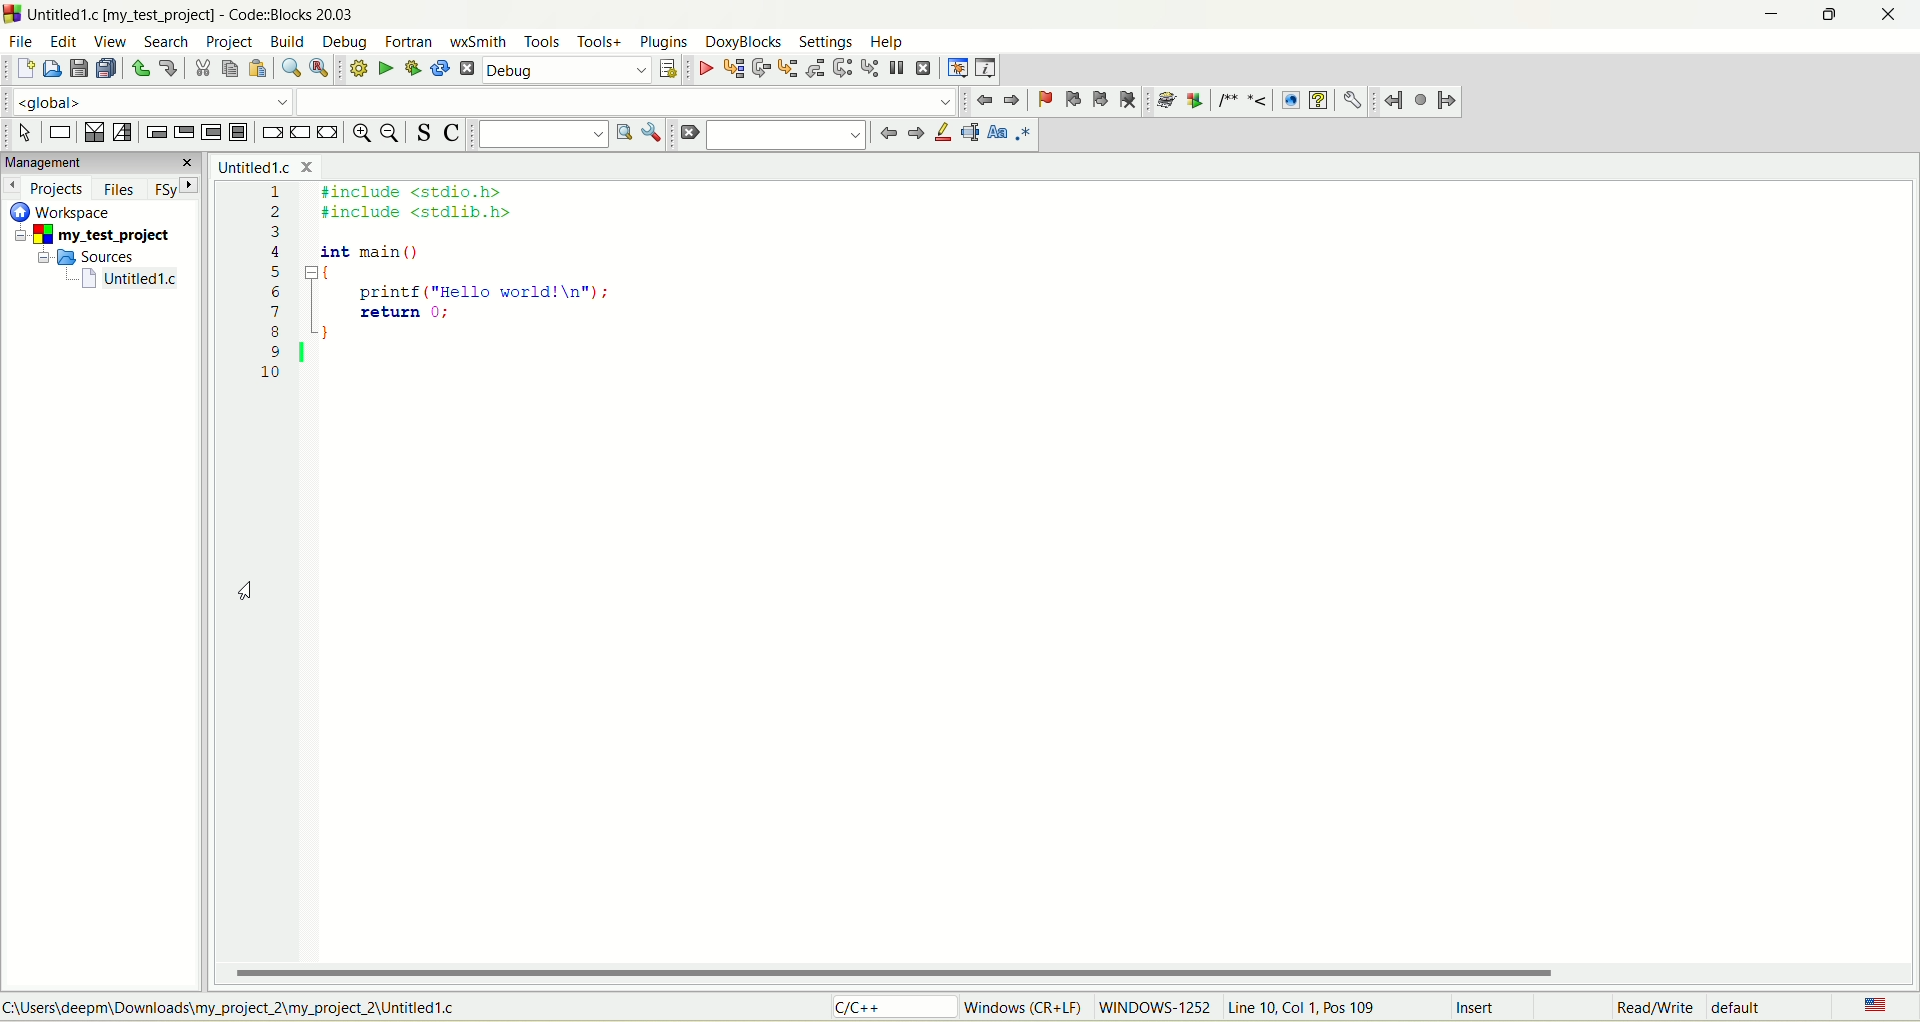  I want to click on tools+, so click(602, 40).